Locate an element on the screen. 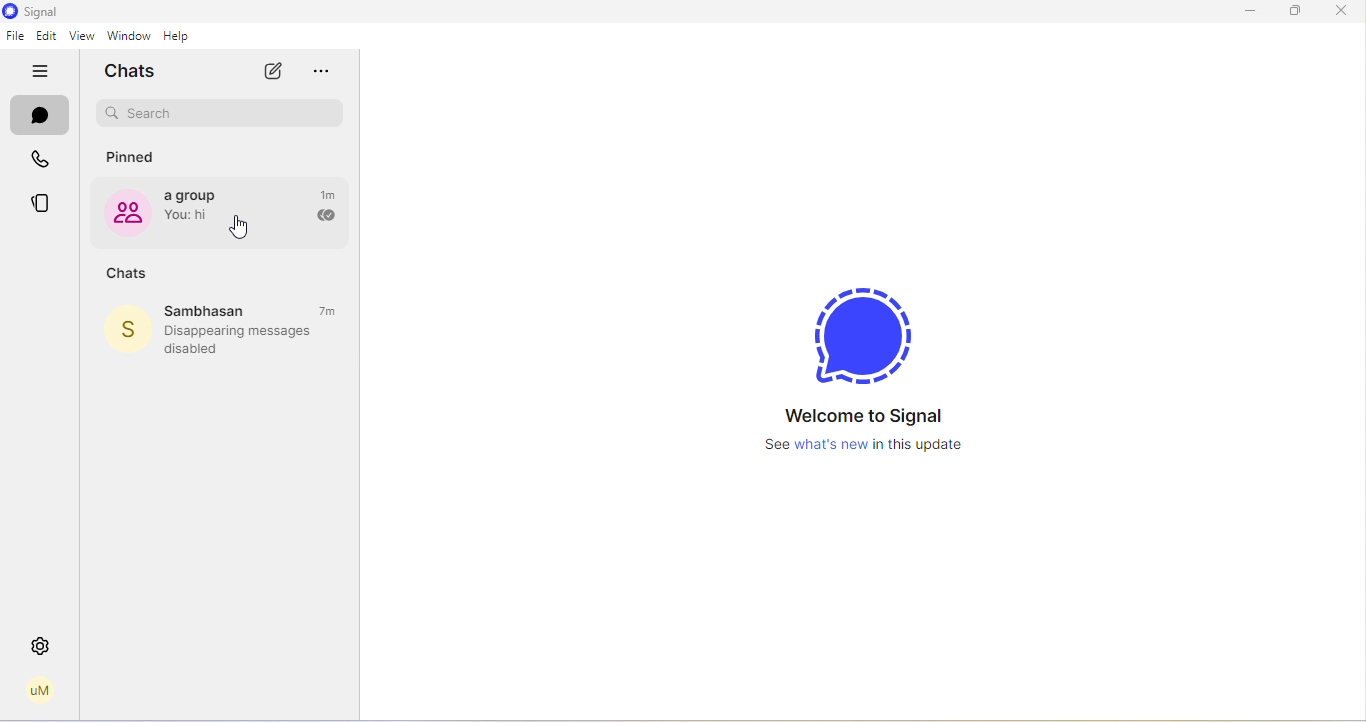 The width and height of the screenshot is (1366, 722). search bar is located at coordinates (221, 114).